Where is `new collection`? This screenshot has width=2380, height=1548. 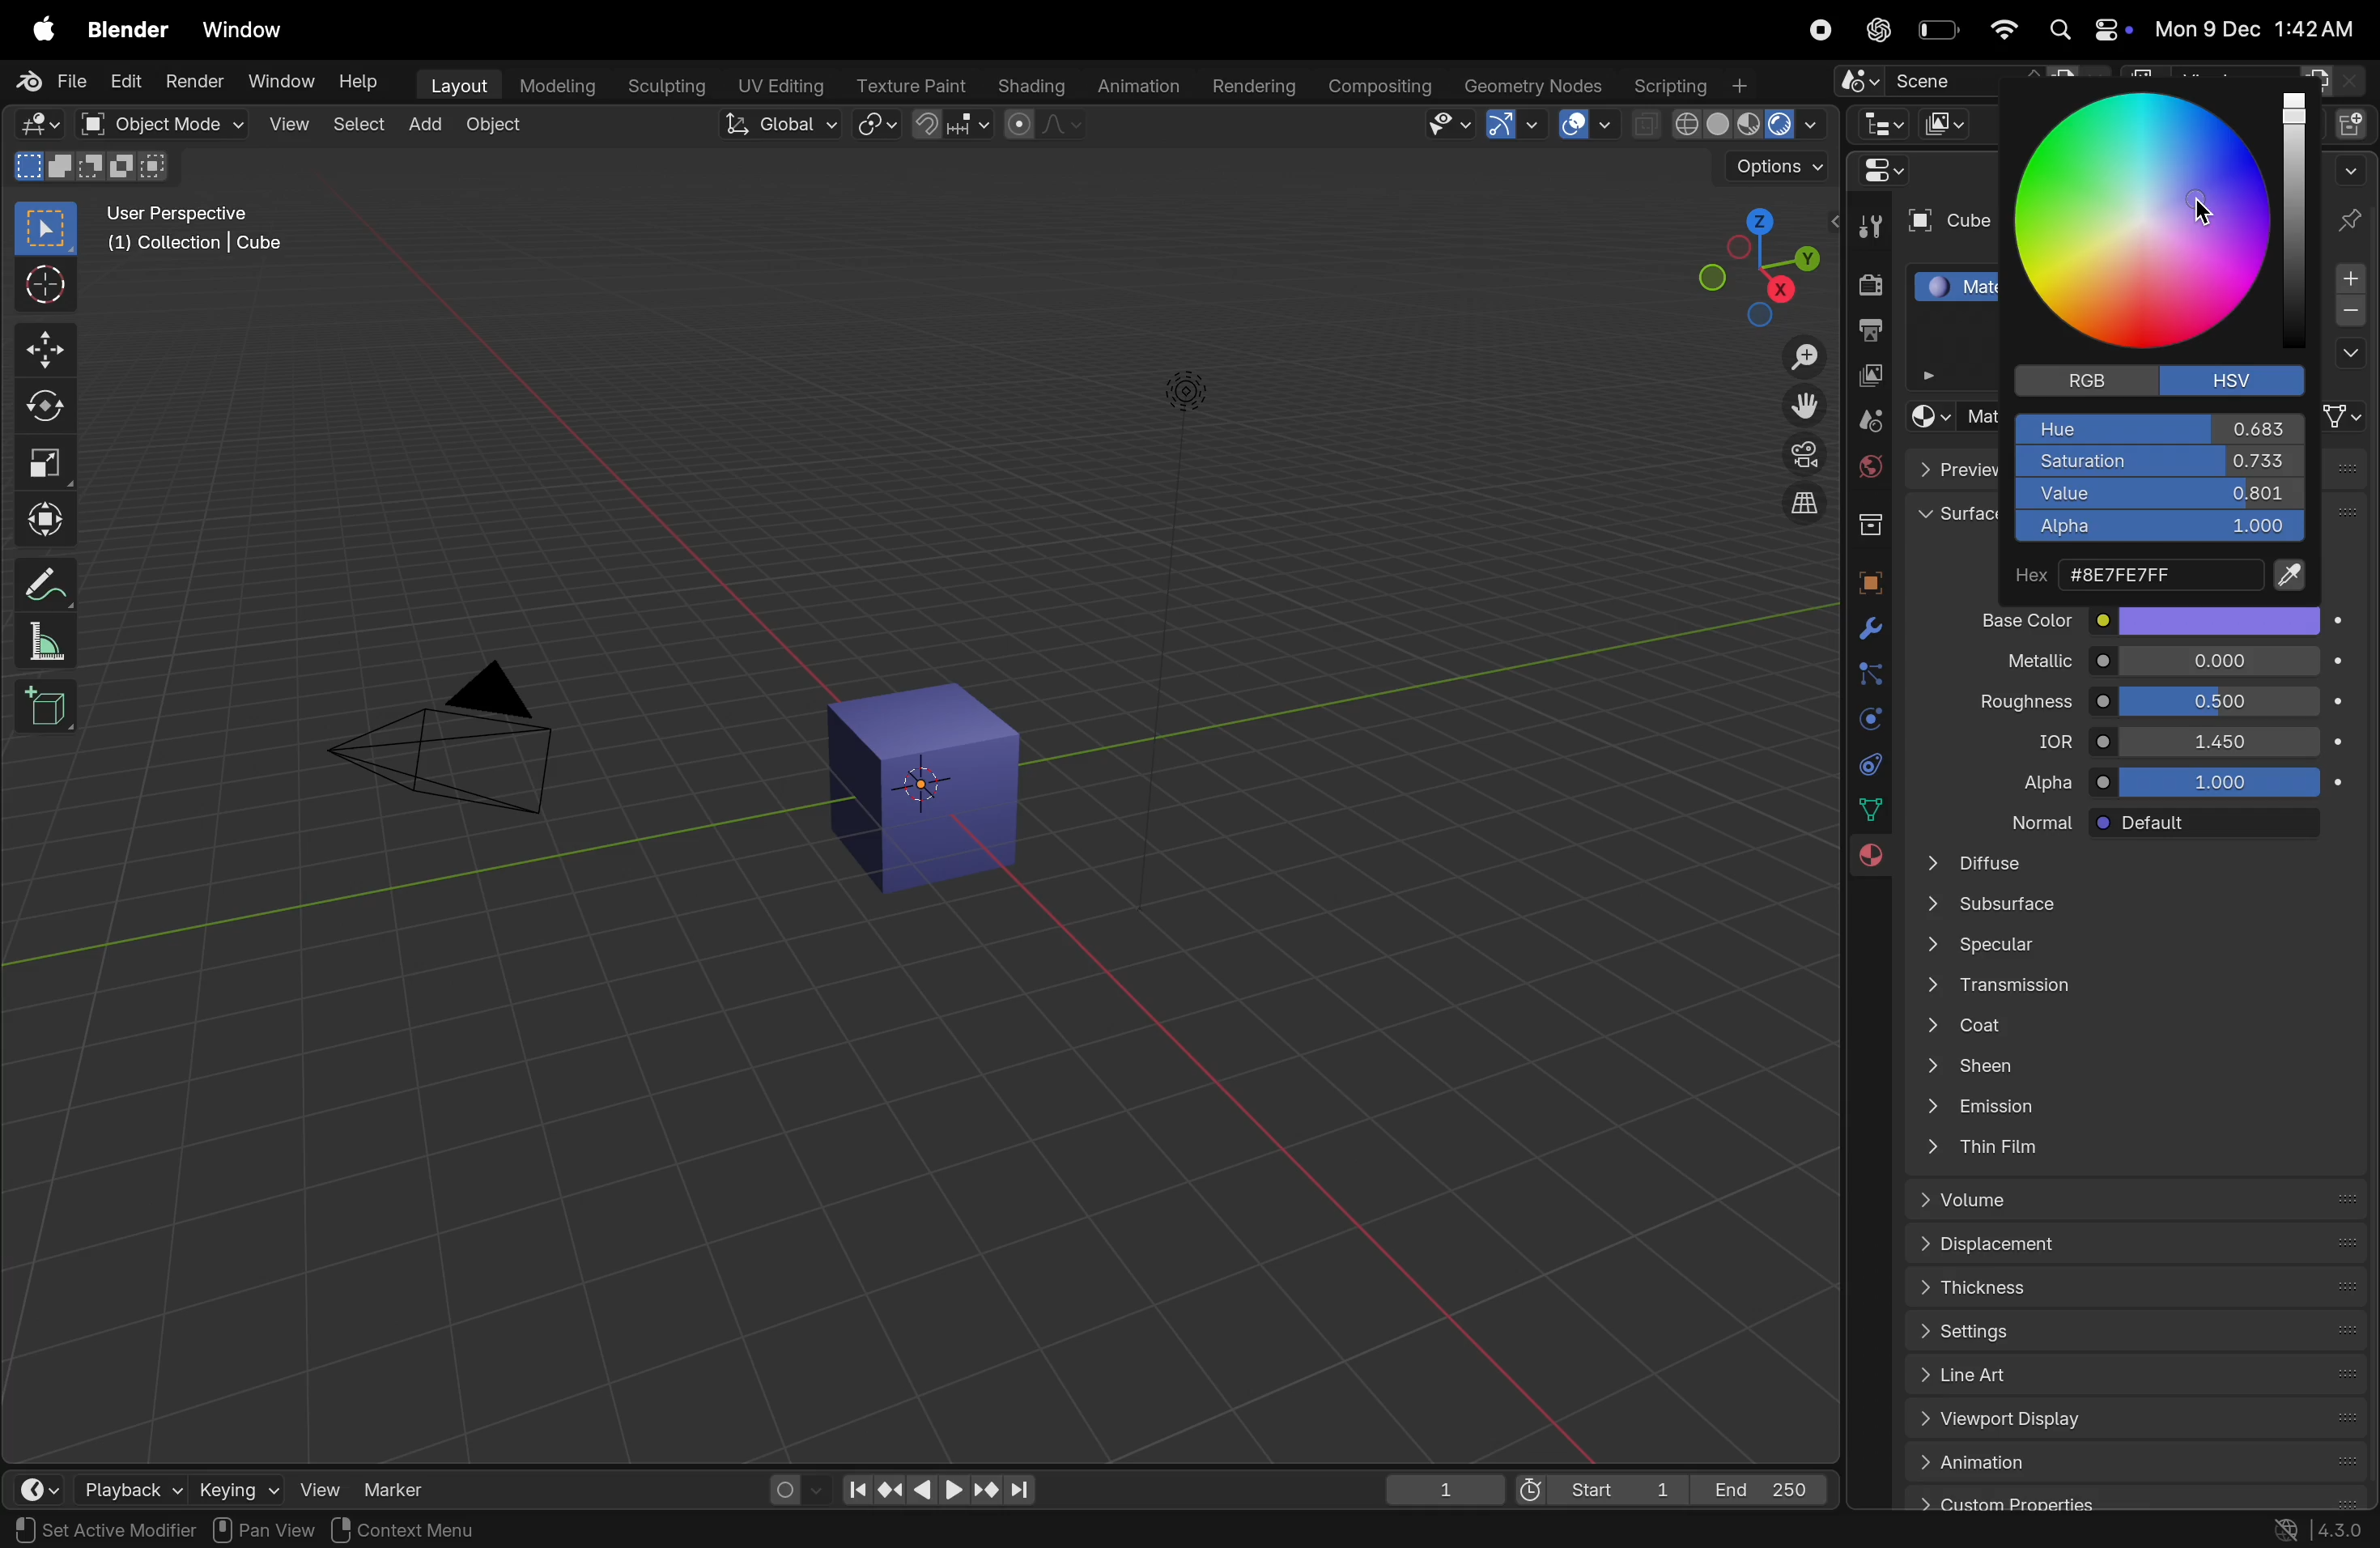 new collection is located at coordinates (2355, 121).